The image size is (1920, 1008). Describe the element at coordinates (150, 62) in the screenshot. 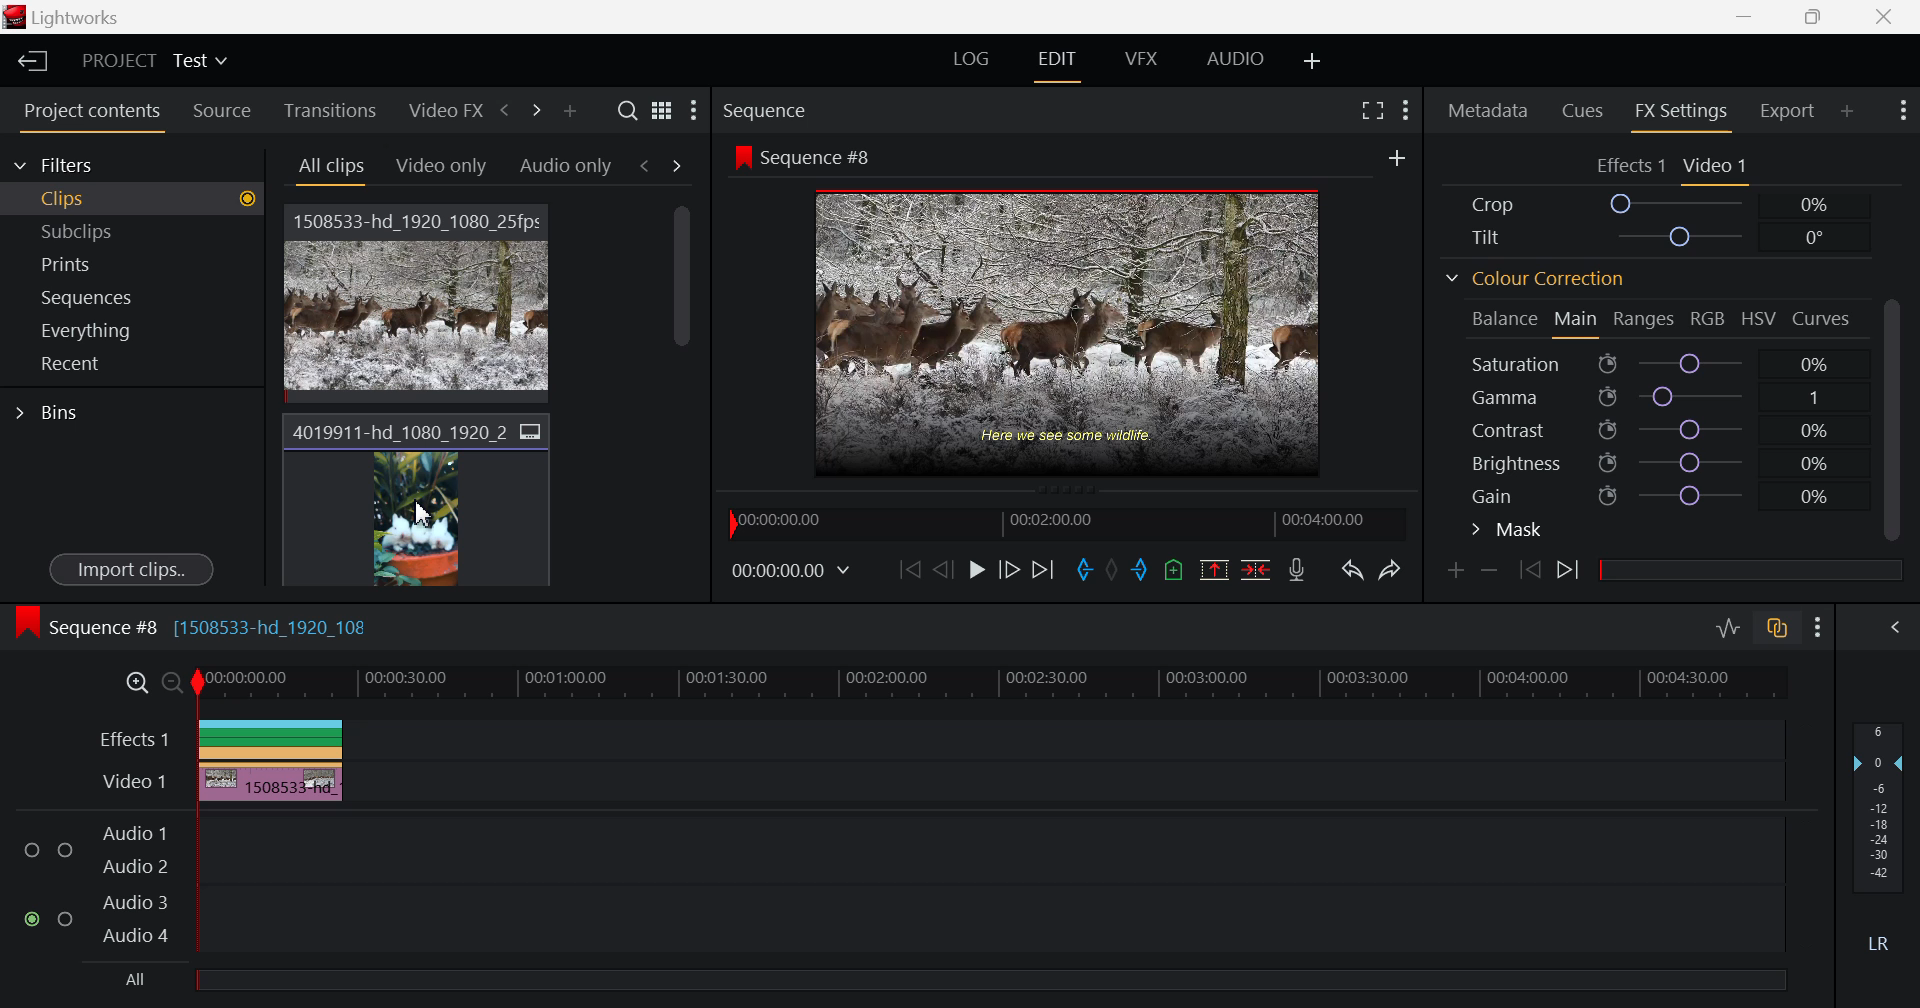

I see `Project Title` at that location.